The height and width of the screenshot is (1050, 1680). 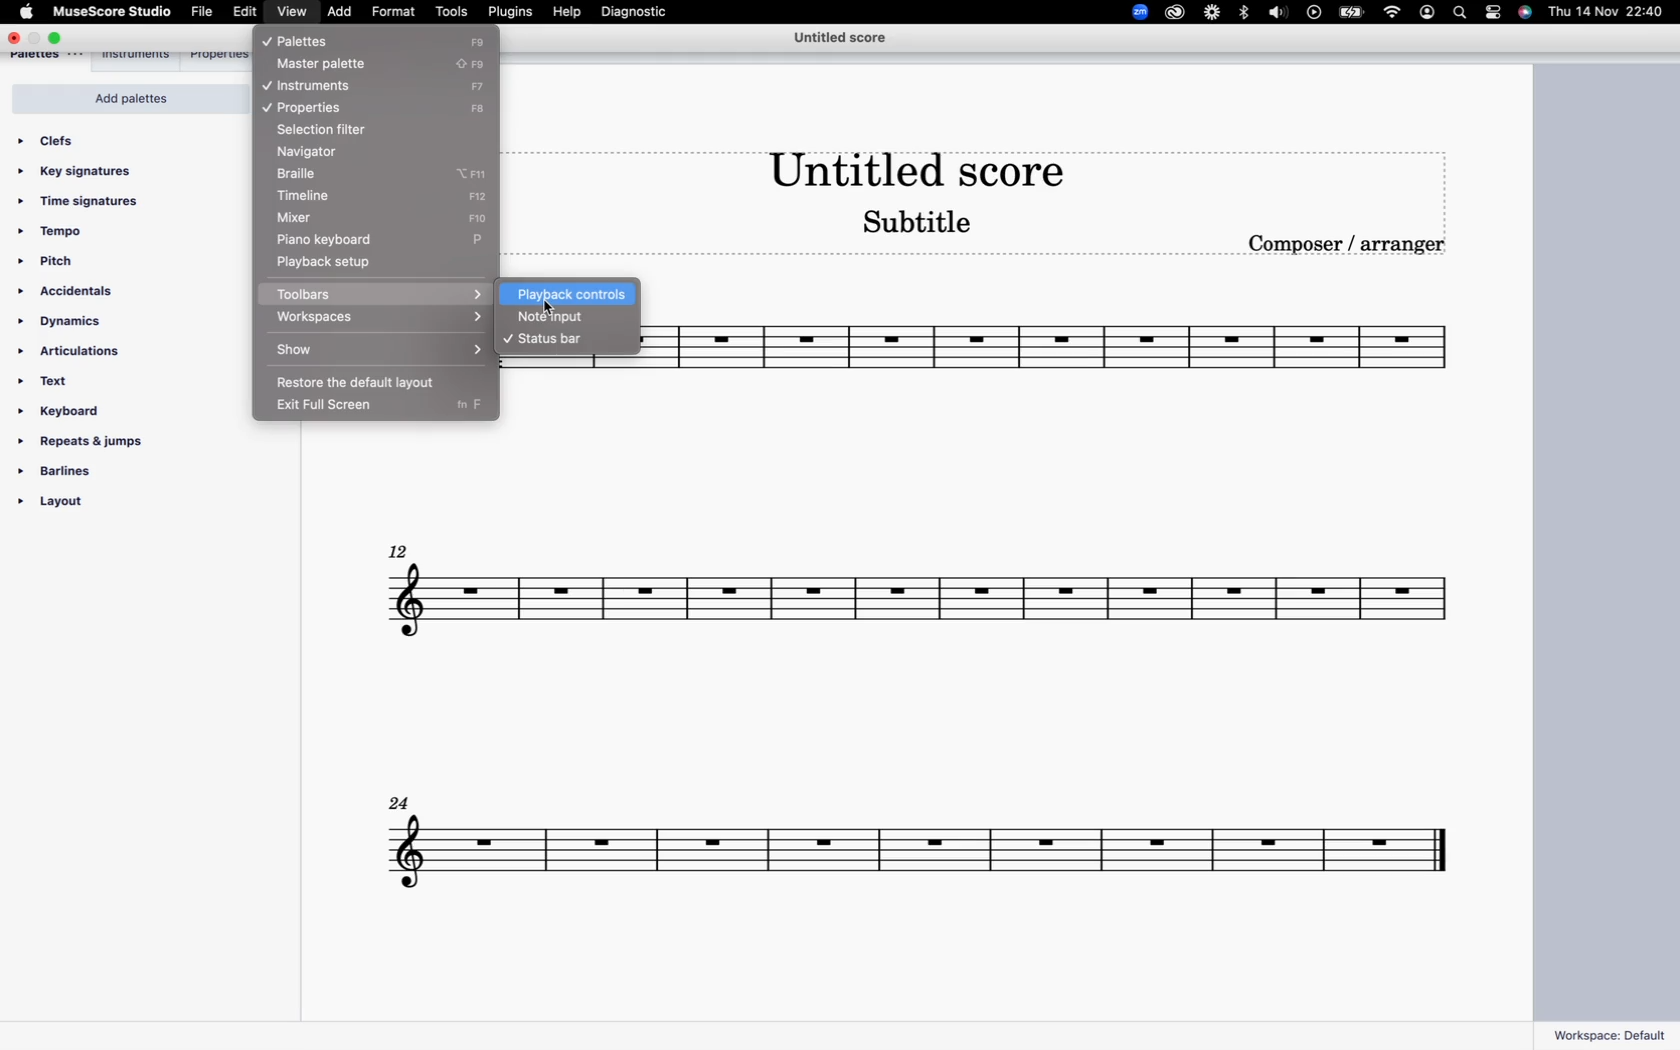 What do you see at coordinates (371, 382) in the screenshot?
I see `restore the default layout` at bounding box center [371, 382].